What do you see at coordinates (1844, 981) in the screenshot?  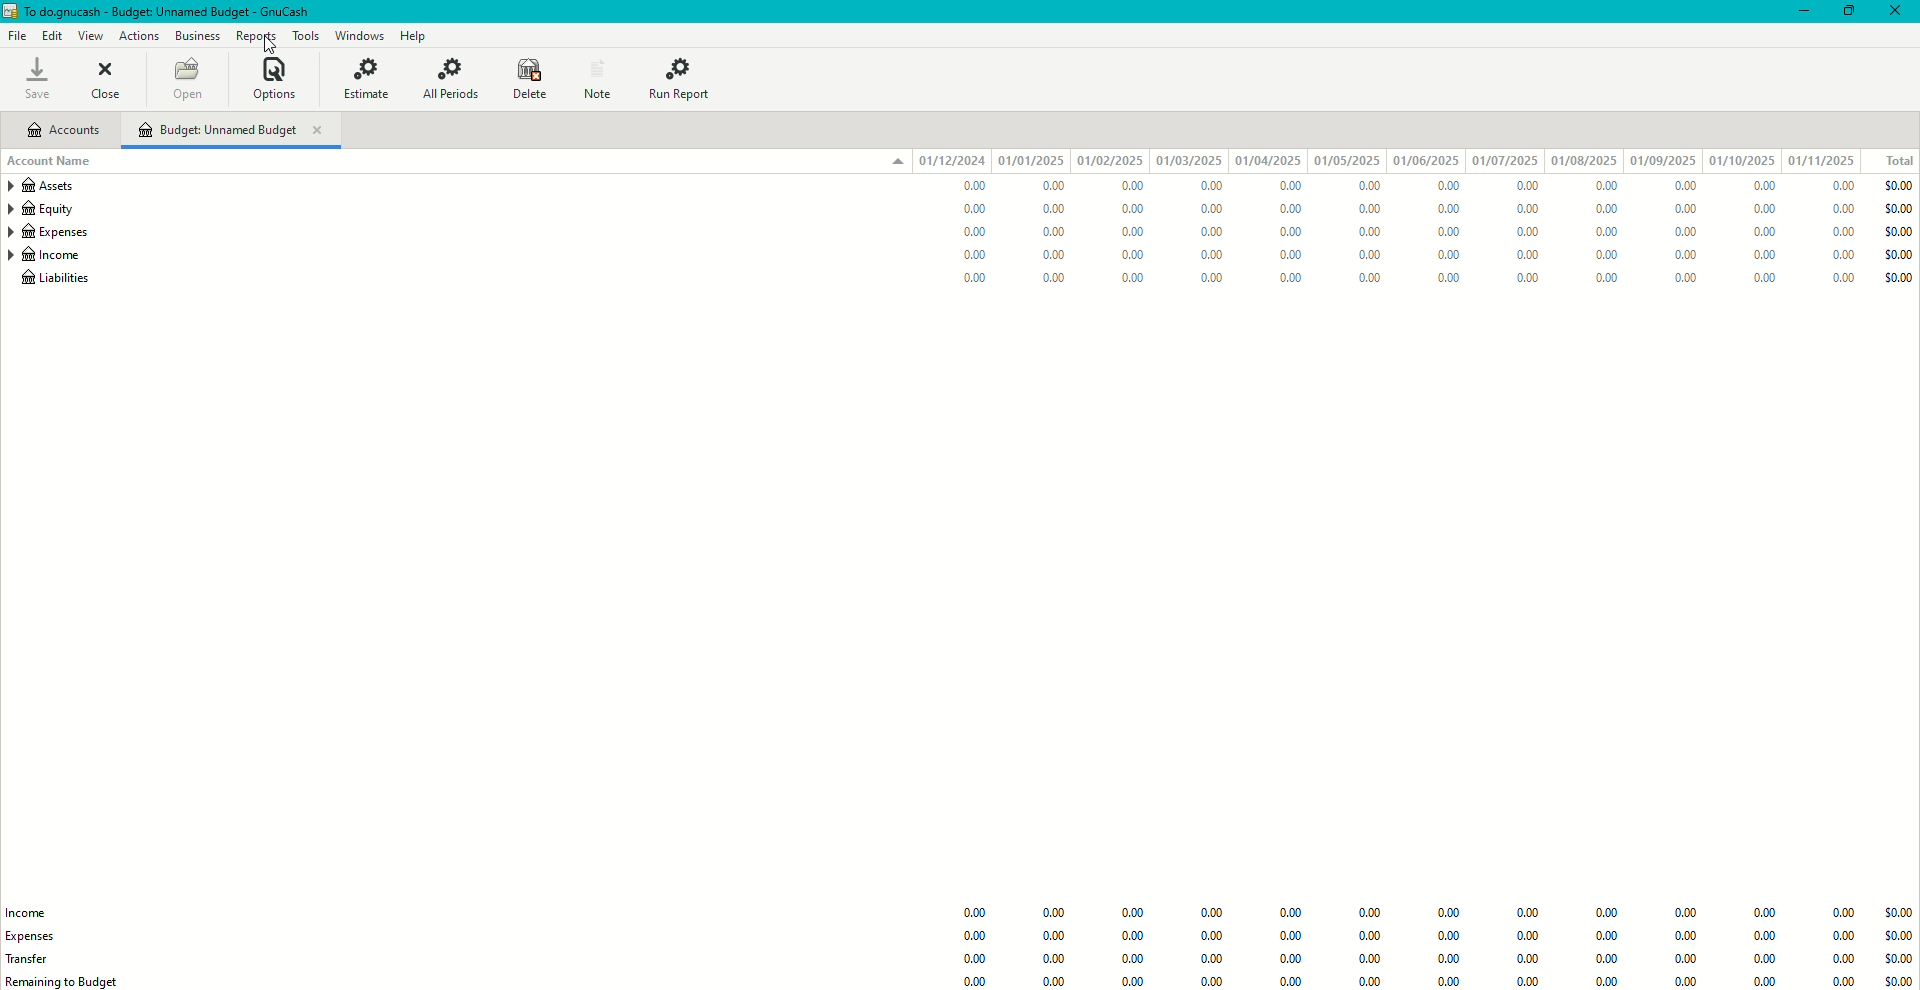 I see `0.00` at bounding box center [1844, 981].